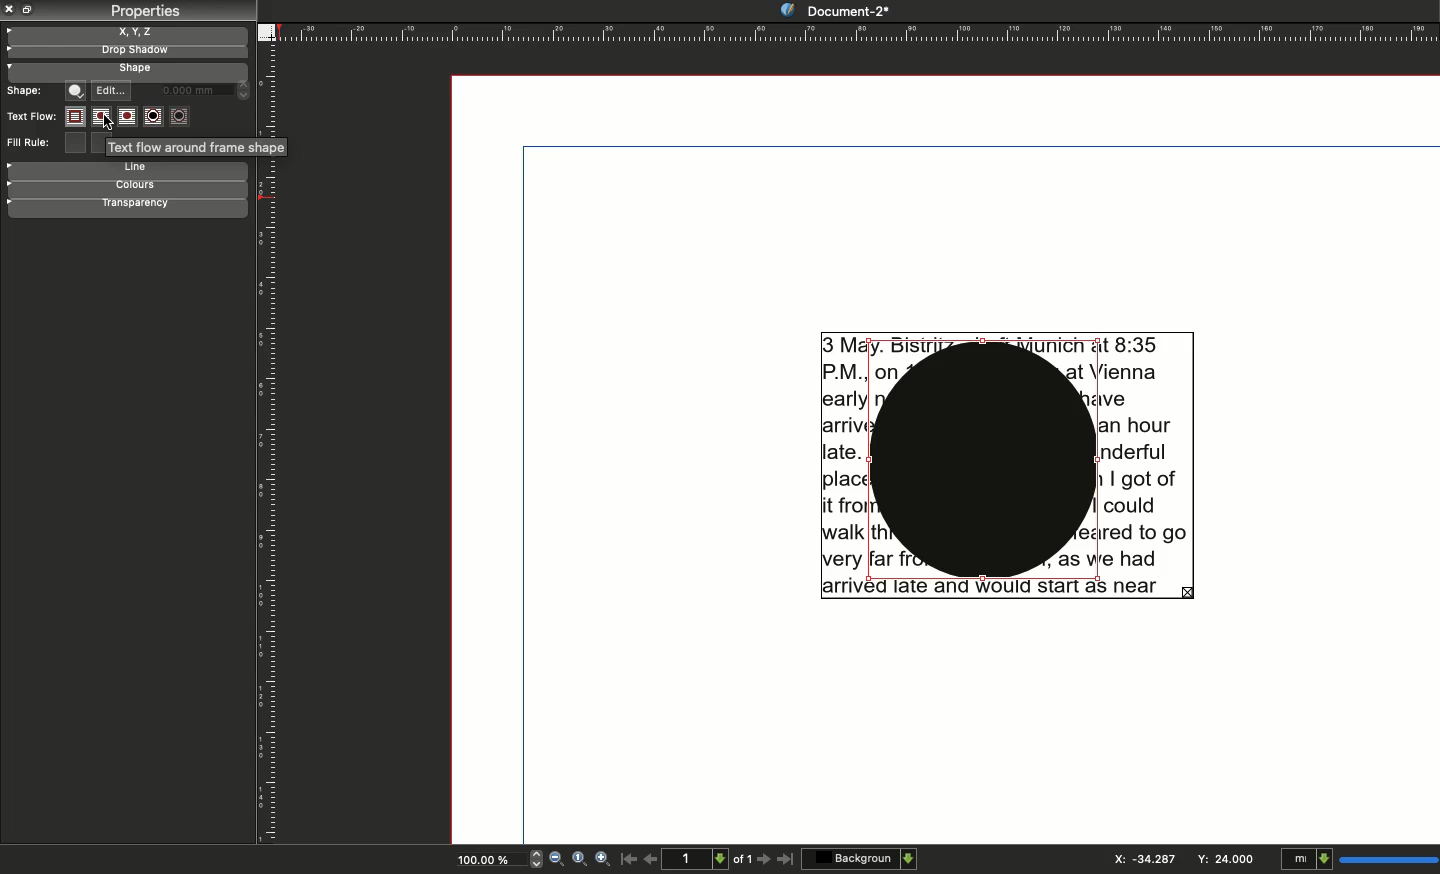  What do you see at coordinates (139, 187) in the screenshot?
I see `Colours` at bounding box center [139, 187].